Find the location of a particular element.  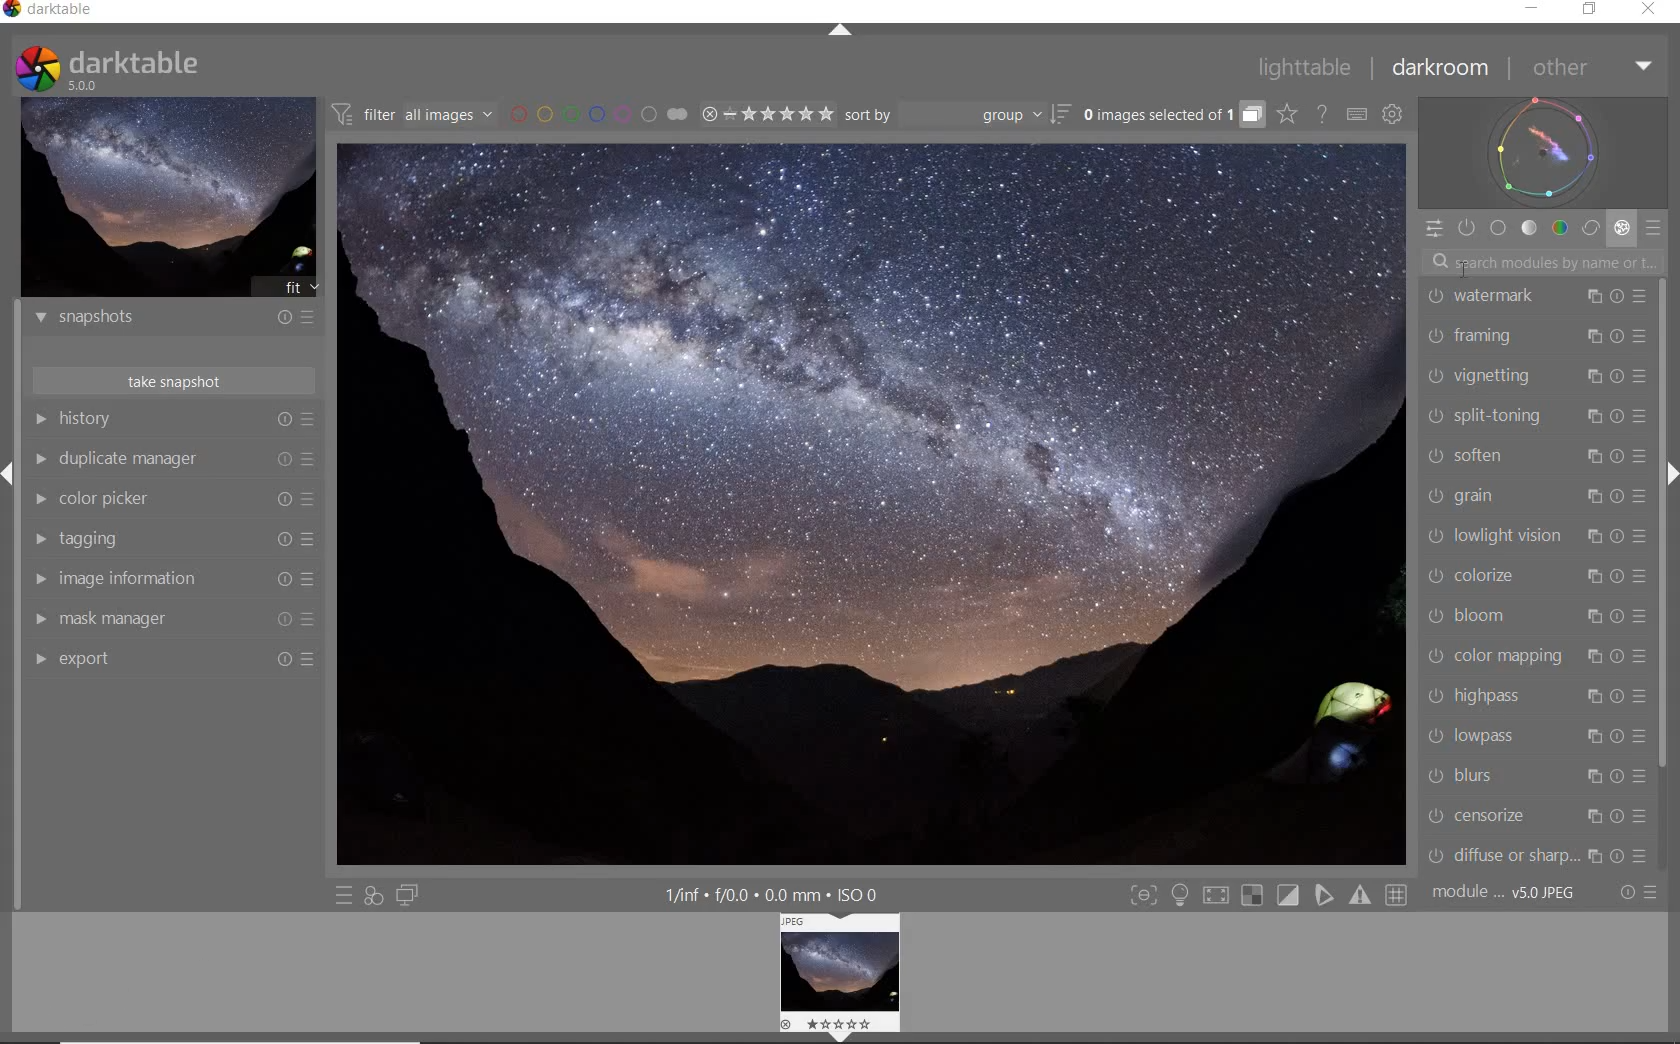

SPLIT-TONING is located at coordinates (1486, 418).